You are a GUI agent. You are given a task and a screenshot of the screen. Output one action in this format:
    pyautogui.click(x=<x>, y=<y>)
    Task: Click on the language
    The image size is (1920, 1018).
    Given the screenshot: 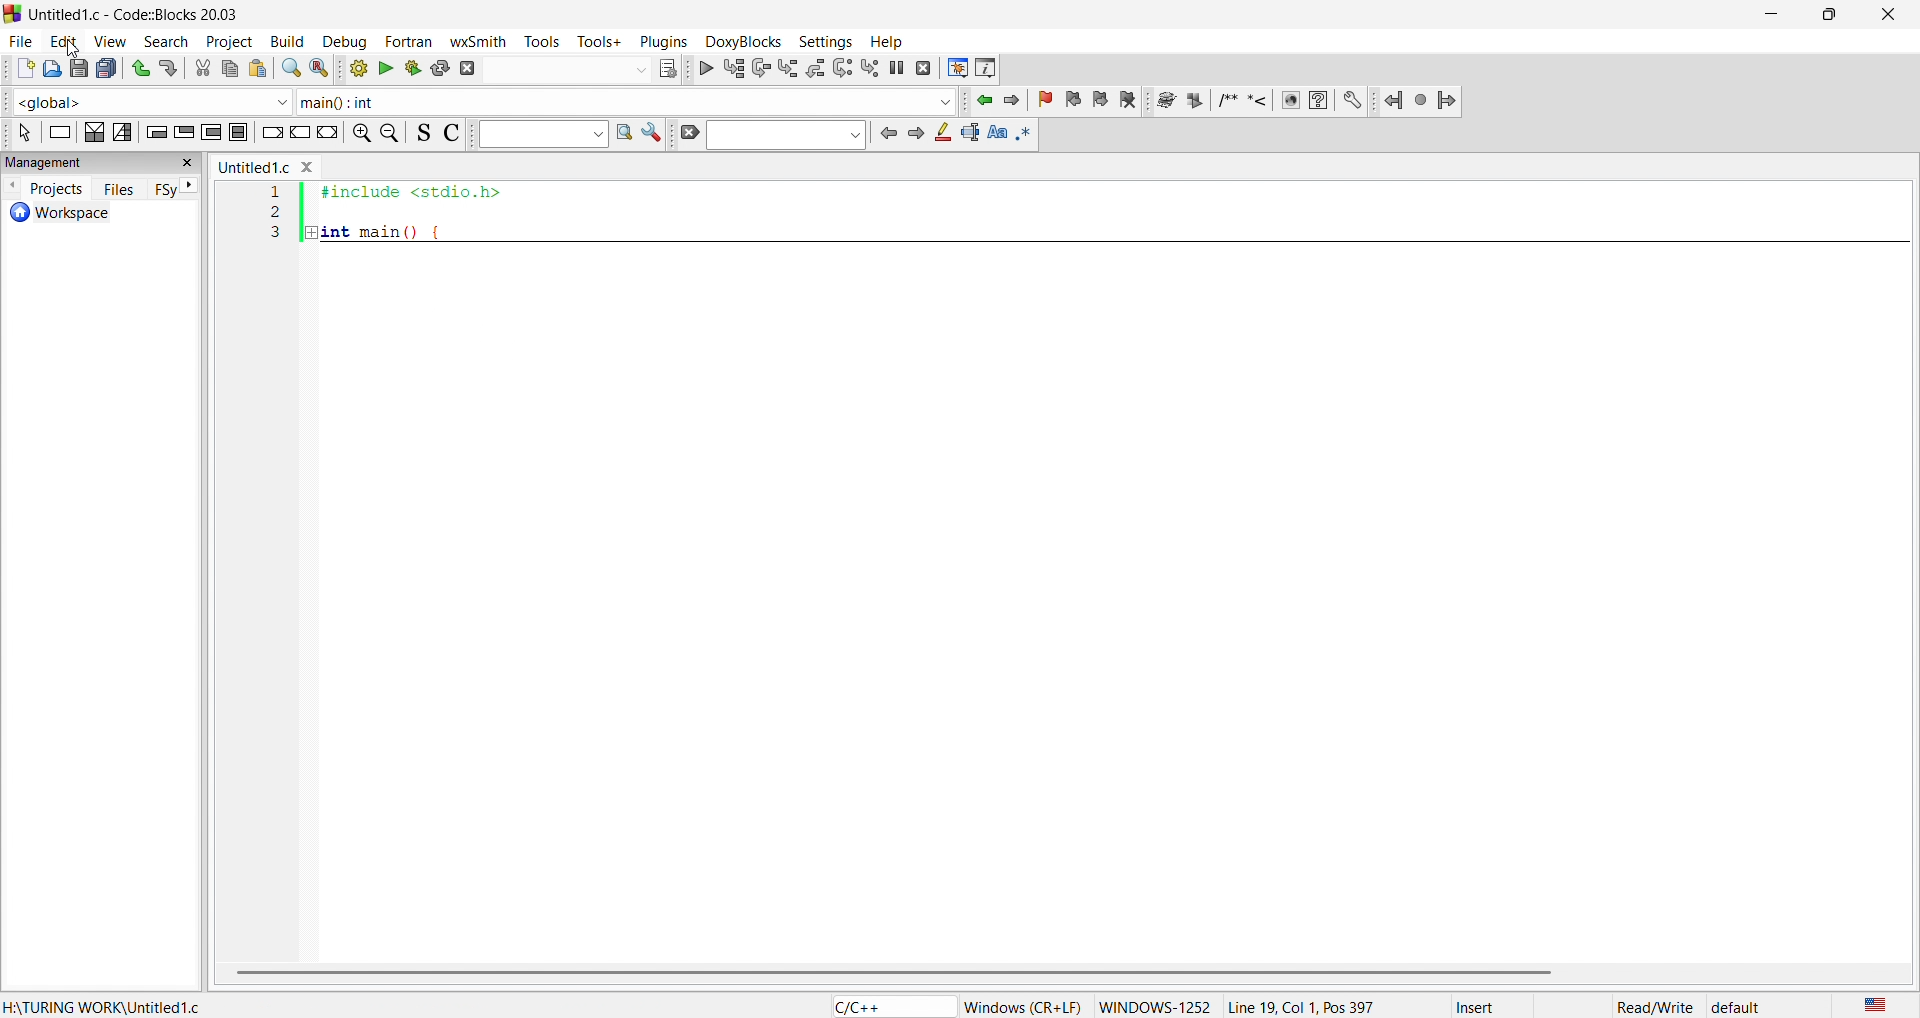 What is the action you would take?
    pyautogui.click(x=888, y=1006)
    